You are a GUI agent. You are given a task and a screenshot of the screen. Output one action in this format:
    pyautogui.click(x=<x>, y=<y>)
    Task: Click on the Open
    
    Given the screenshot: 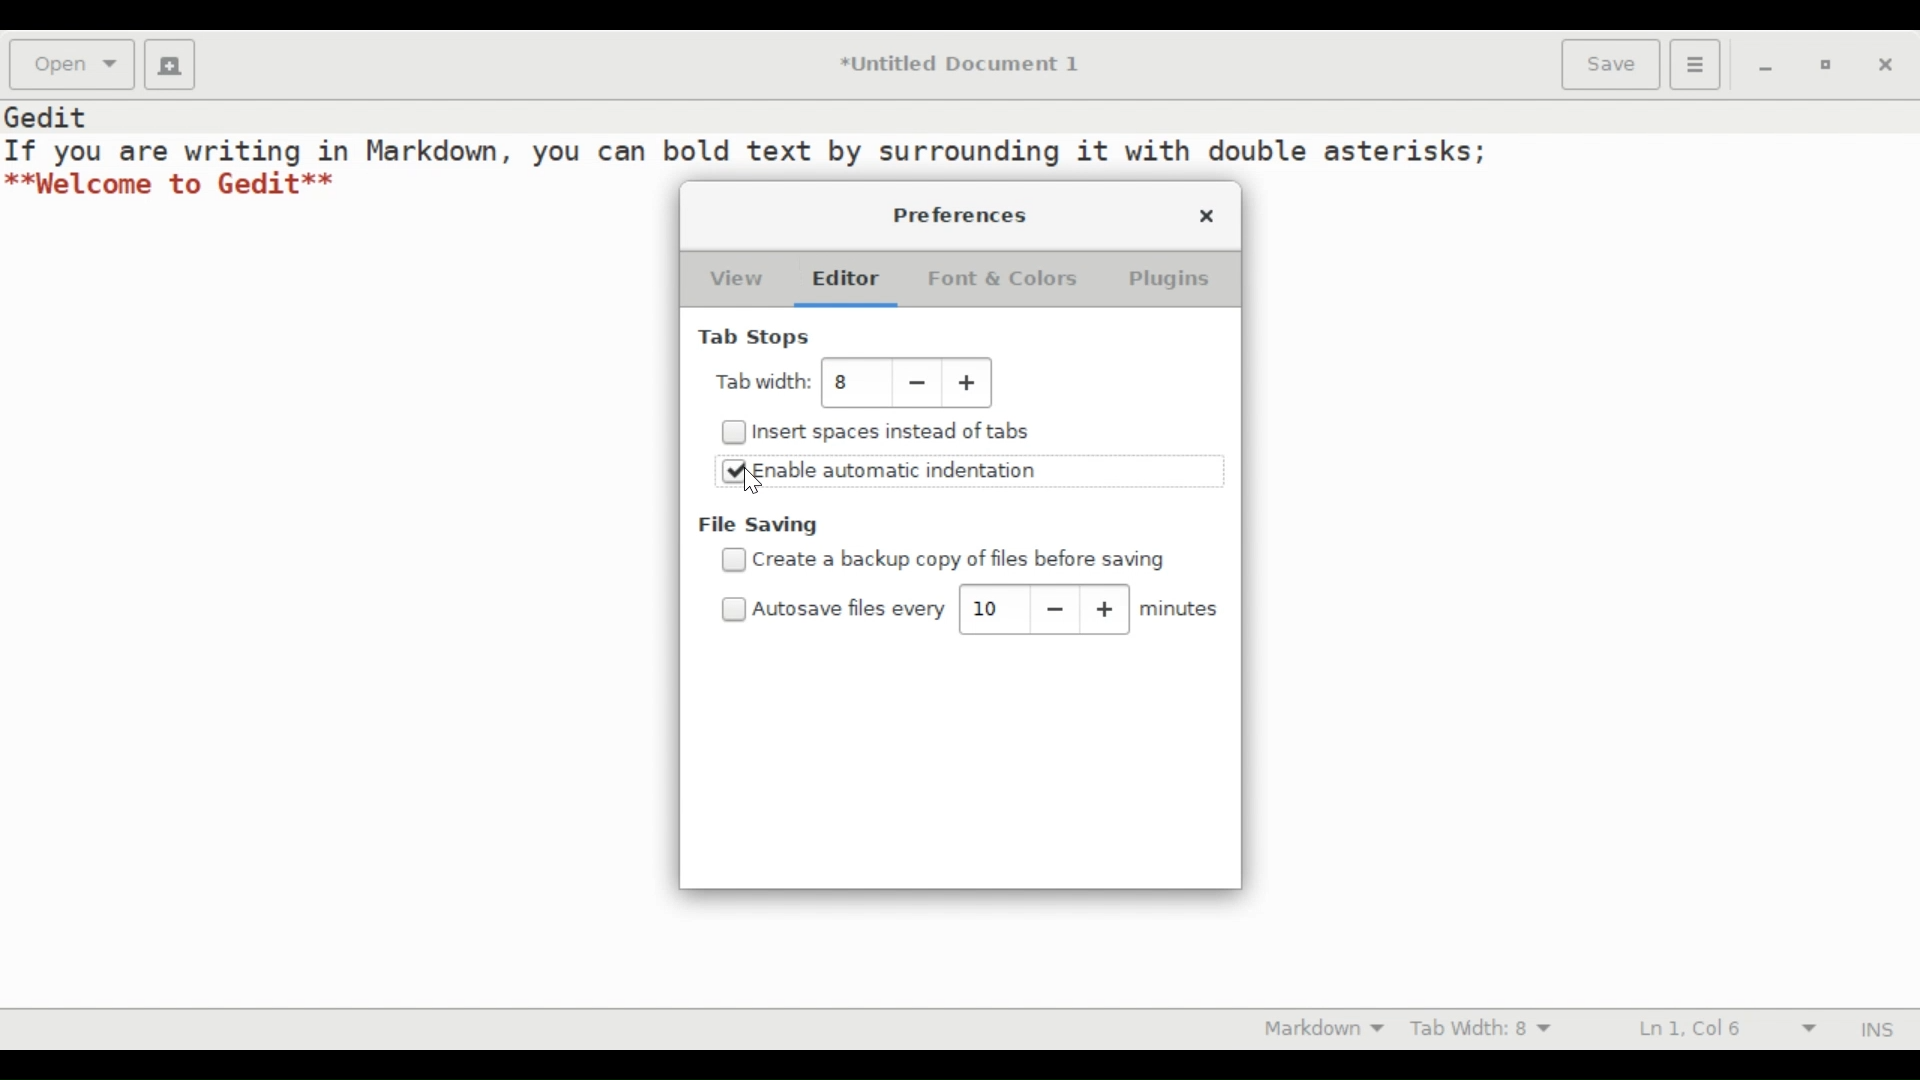 What is the action you would take?
    pyautogui.click(x=69, y=66)
    